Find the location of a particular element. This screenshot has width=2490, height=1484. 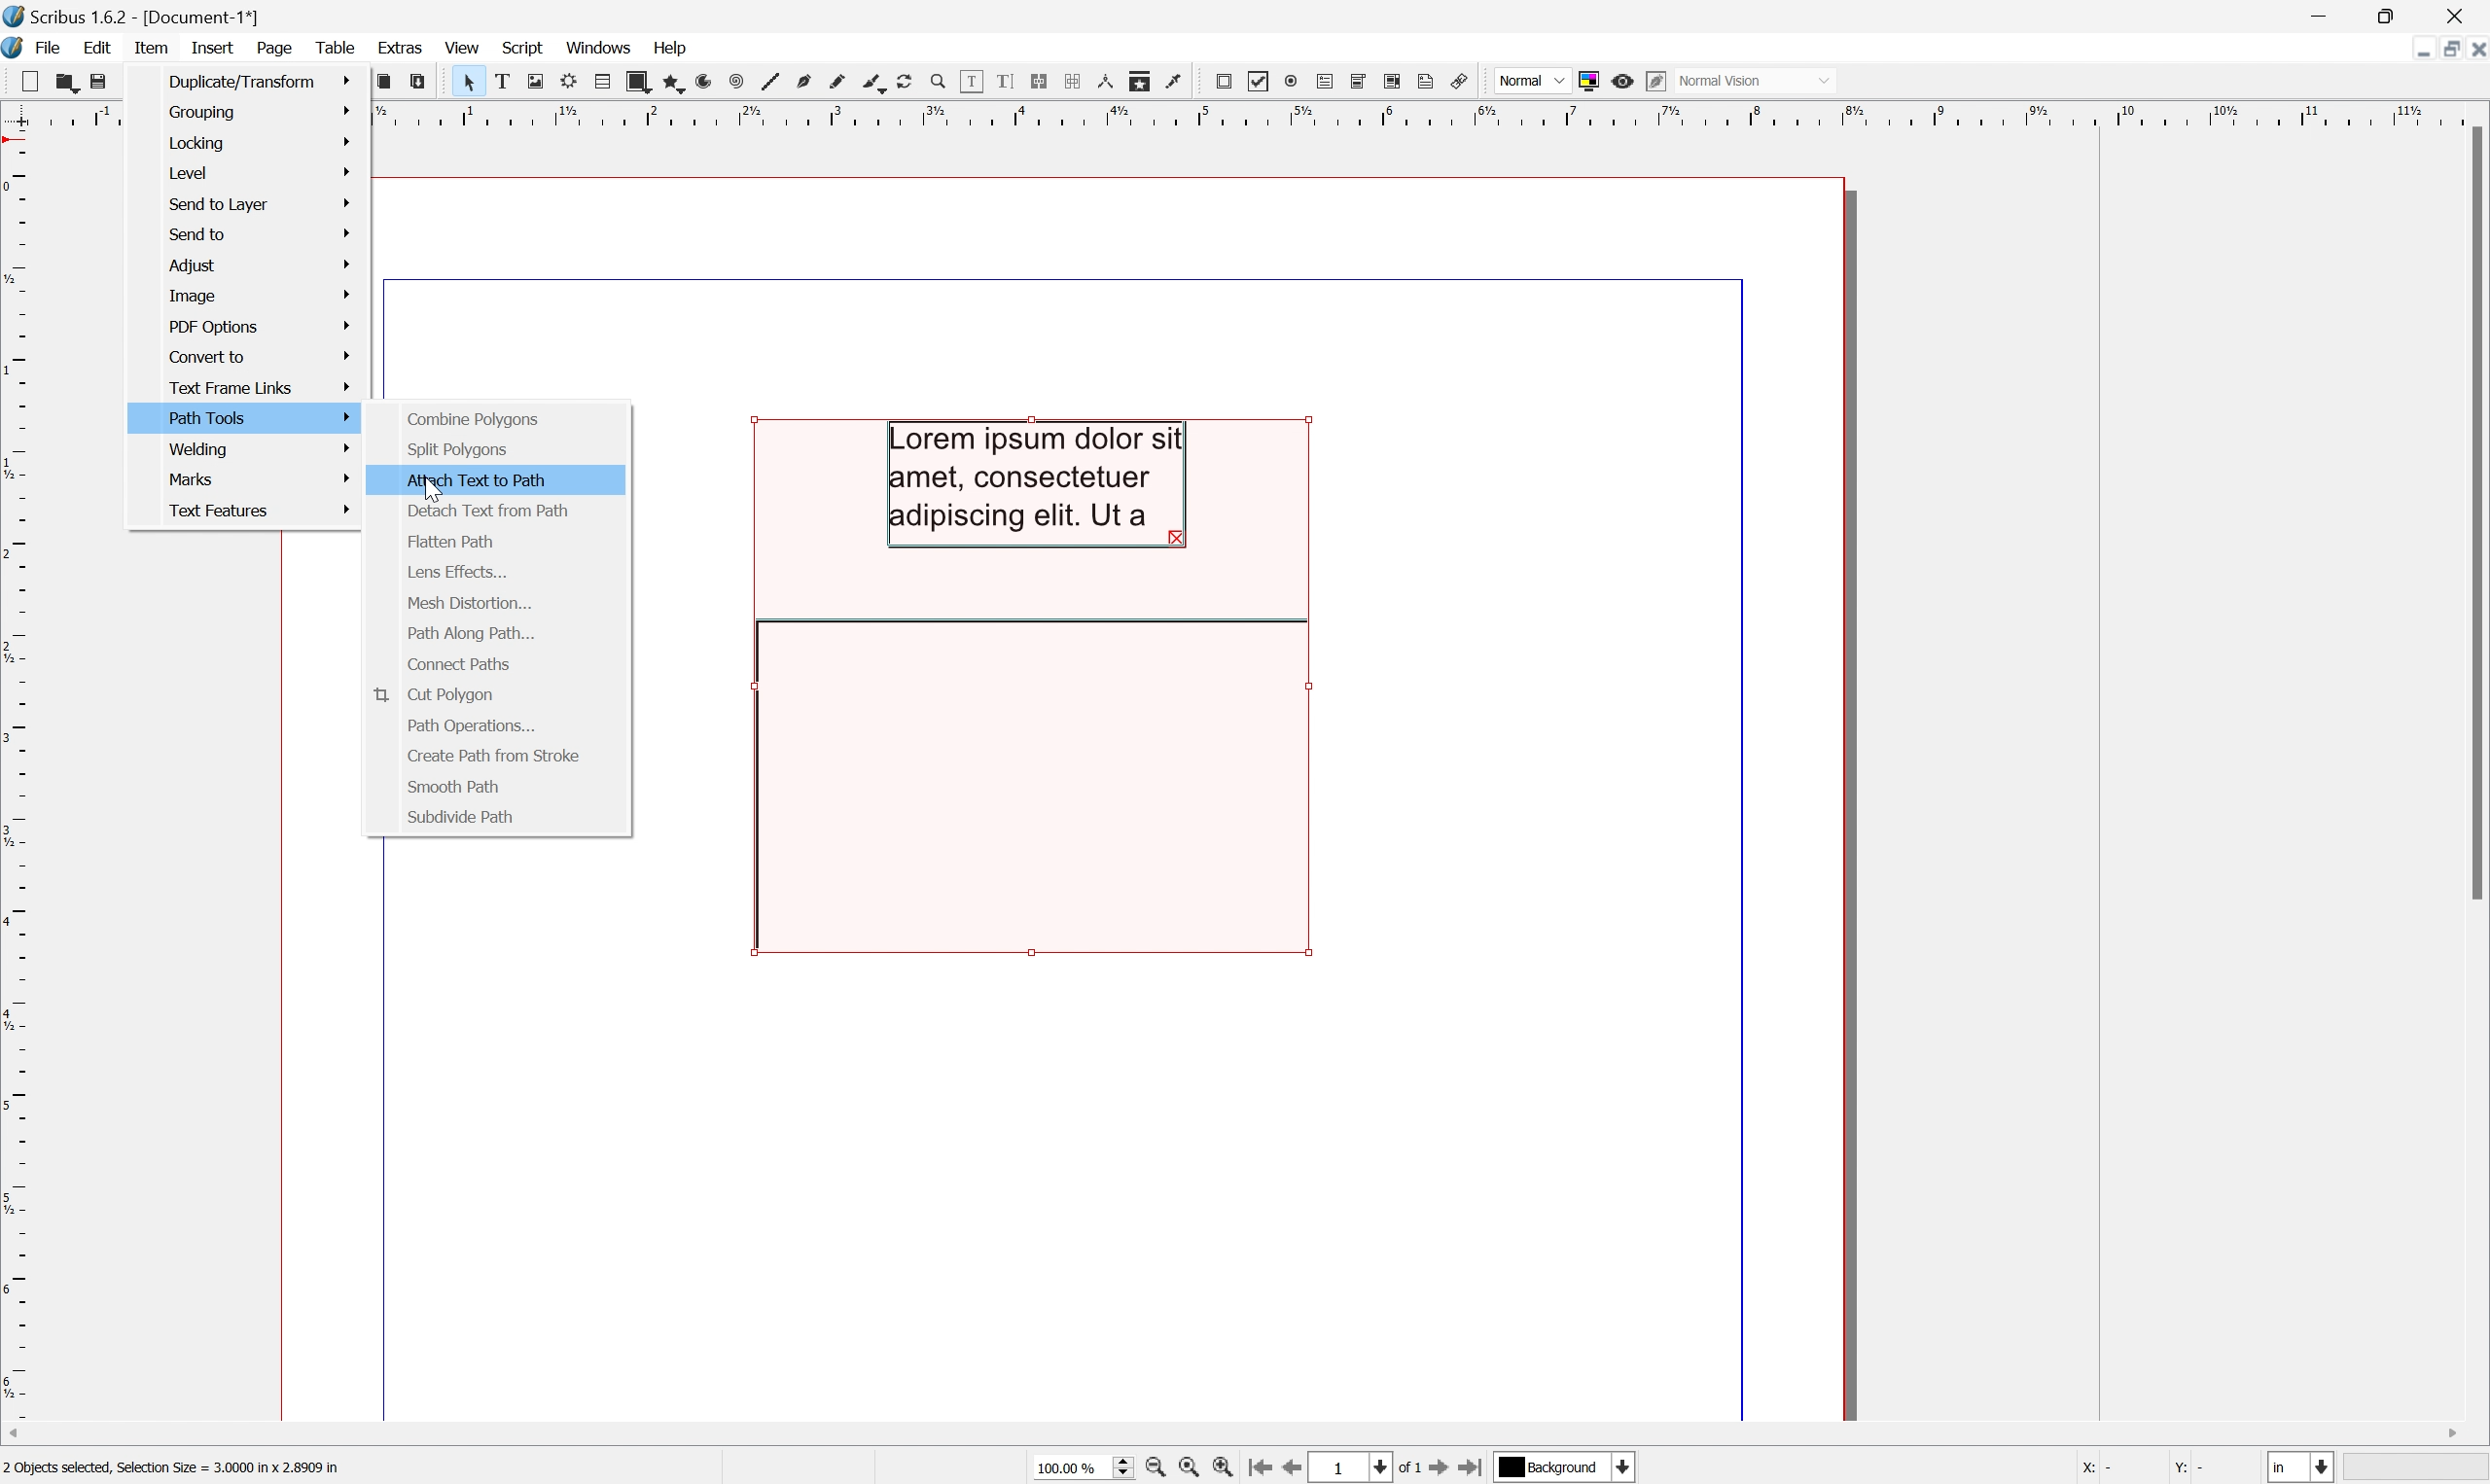

PDF list box is located at coordinates (1393, 81).